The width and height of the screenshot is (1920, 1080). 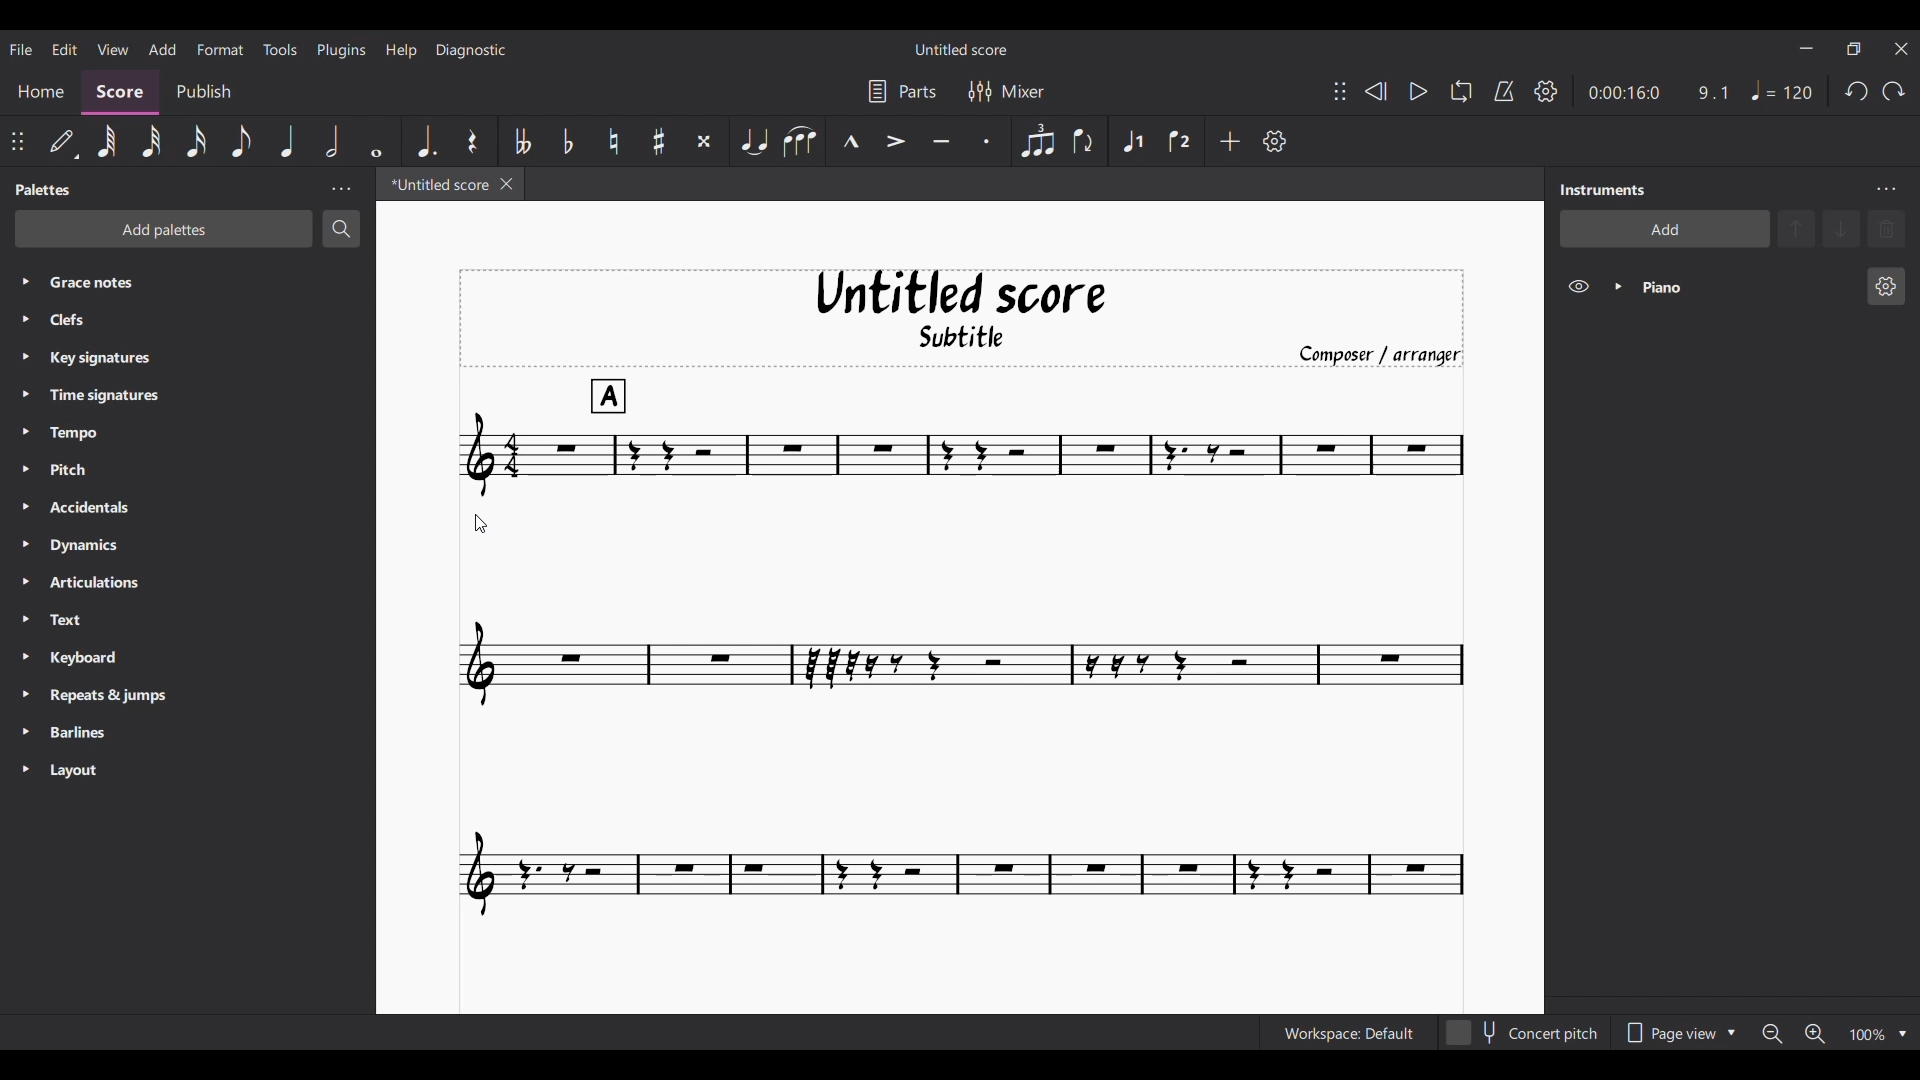 I want to click on Keyboard, so click(x=108, y=660).